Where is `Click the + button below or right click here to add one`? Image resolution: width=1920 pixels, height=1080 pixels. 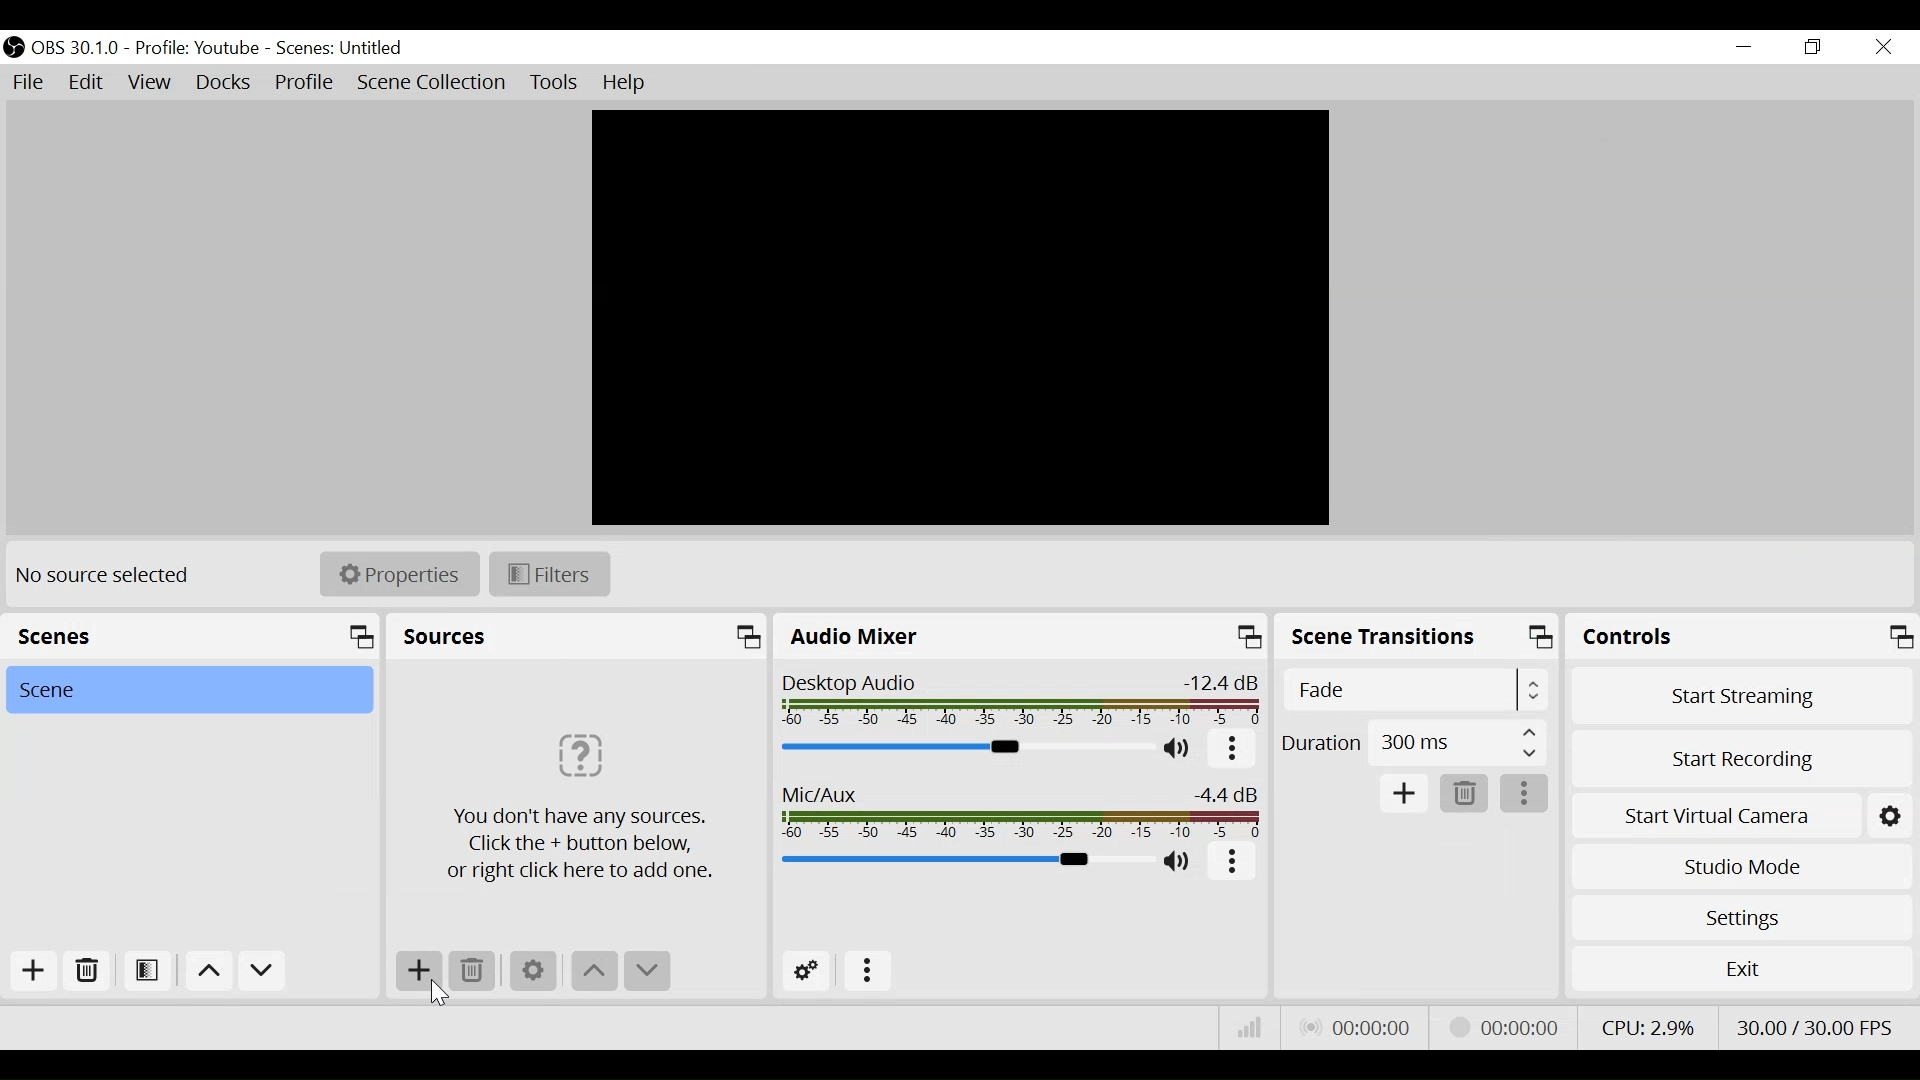
Click the + button below or right click here to add one is located at coordinates (573, 803).